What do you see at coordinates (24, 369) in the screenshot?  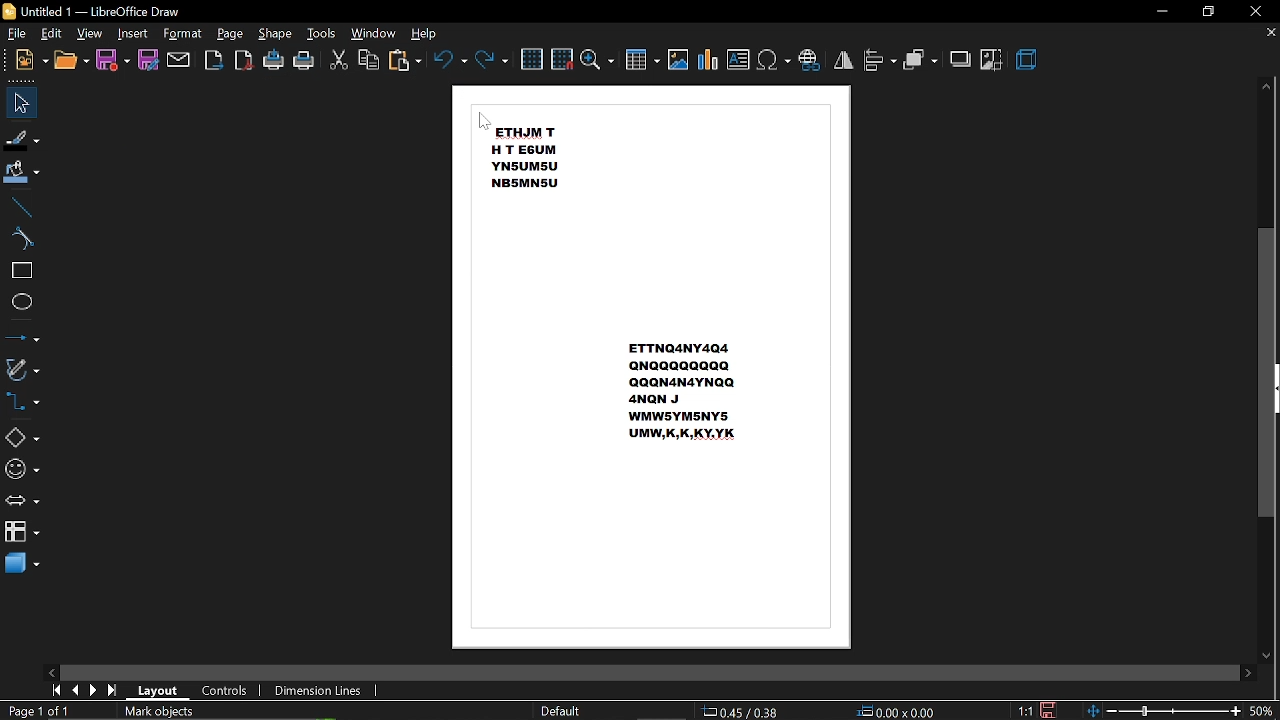 I see `curves and polygons` at bounding box center [24, 369].